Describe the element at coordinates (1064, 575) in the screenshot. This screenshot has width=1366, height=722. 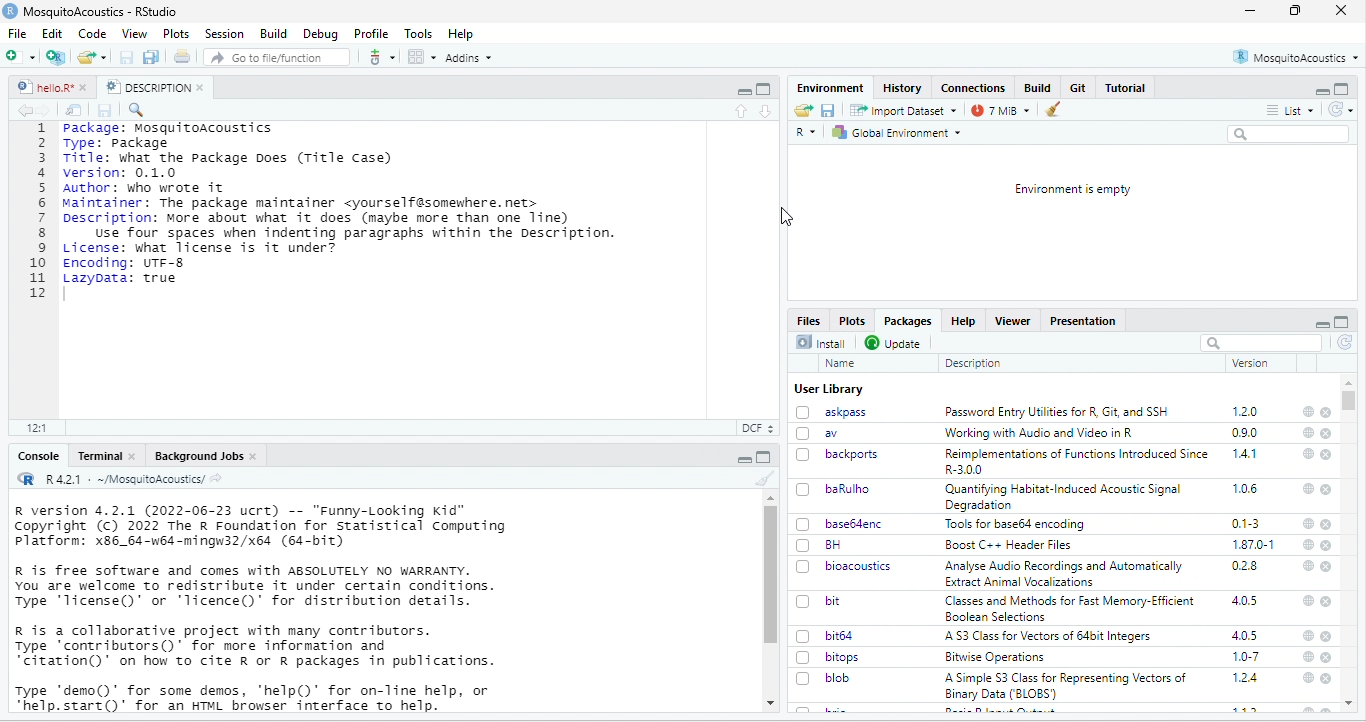
I see `Analyse Audio Recordings and Automatically Extract Animal Vocalizations` at that location.